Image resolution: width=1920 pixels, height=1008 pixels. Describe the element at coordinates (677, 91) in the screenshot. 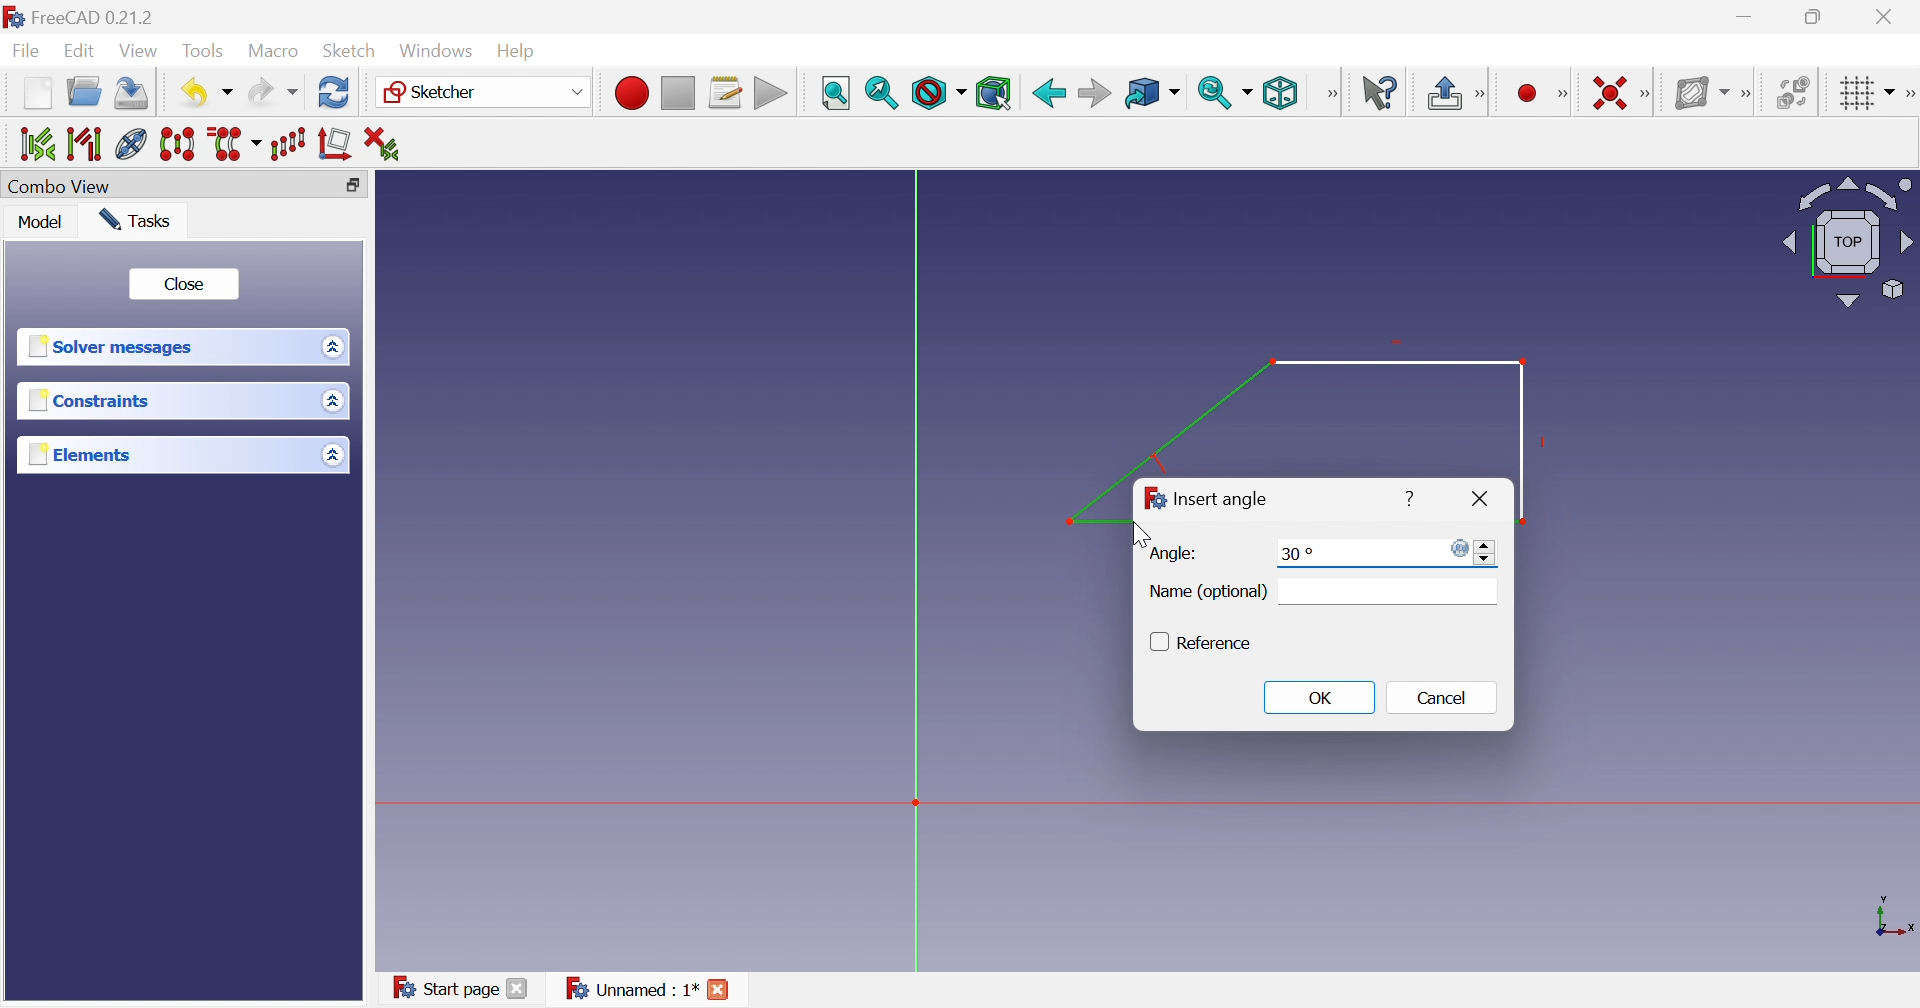

I see `Stop macro recording` at that location.